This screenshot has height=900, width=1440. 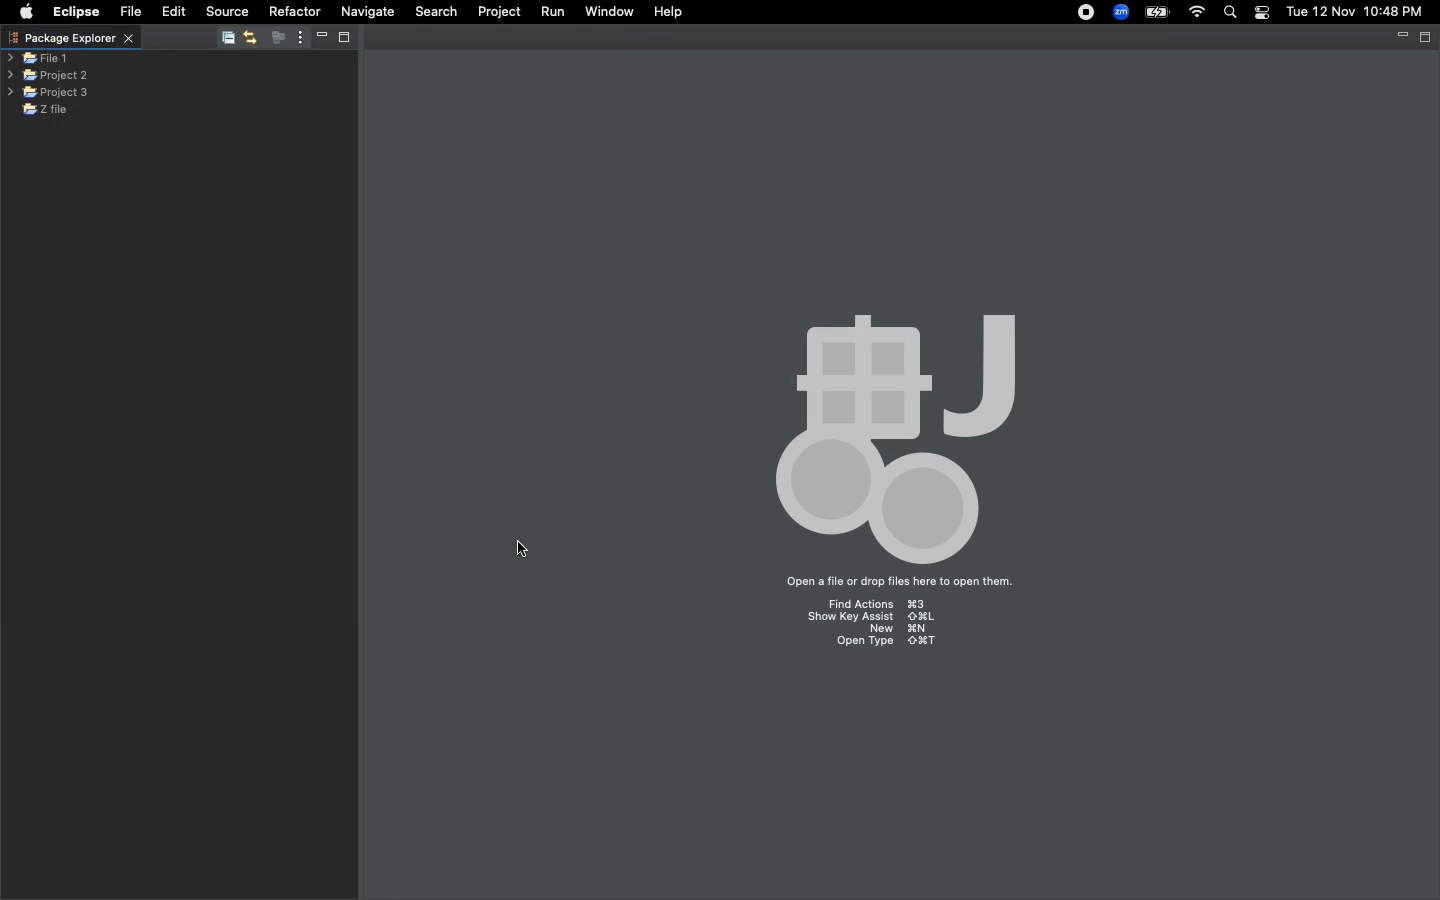 I want to click on Window, so click(x=607, y=11).